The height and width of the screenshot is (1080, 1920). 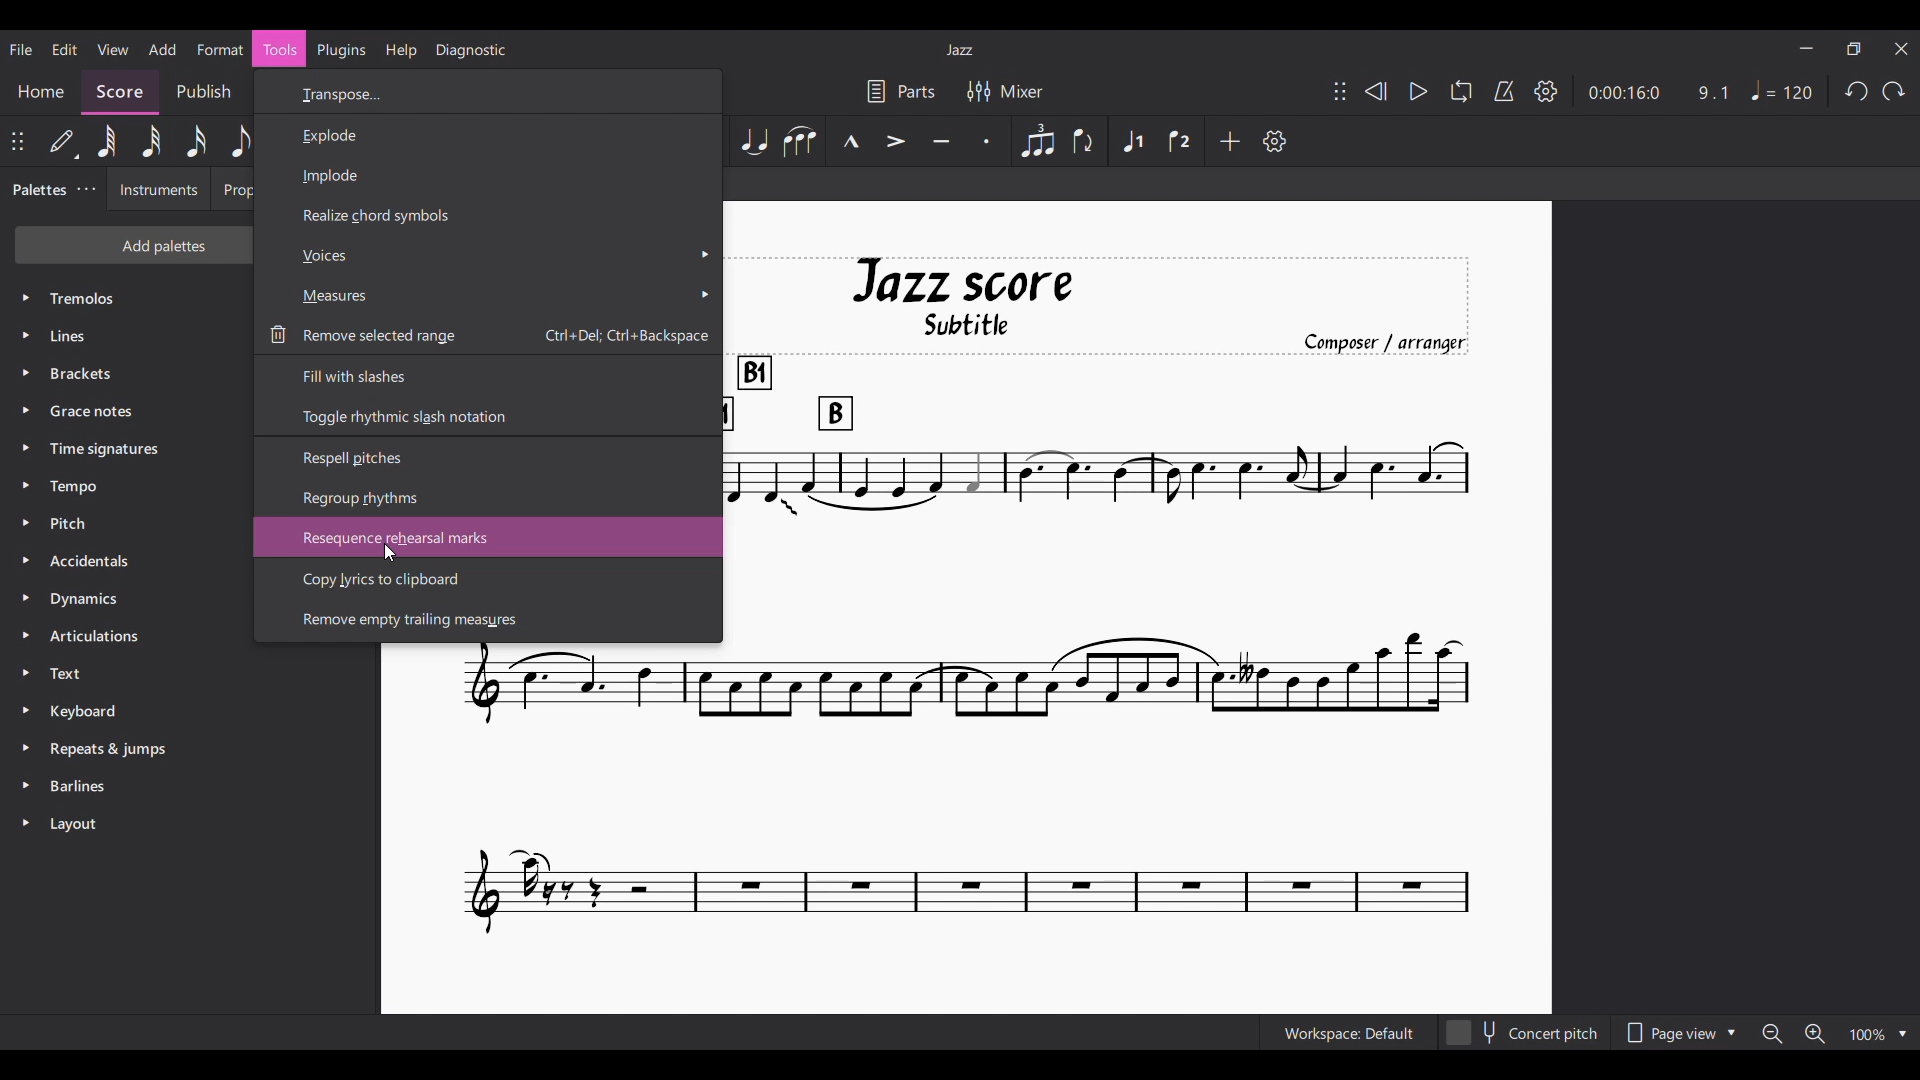 What do you see at coordinates (1879, 1033) in the screenshot?
I see `Zoom options` at bounding box center [1879, 1033].